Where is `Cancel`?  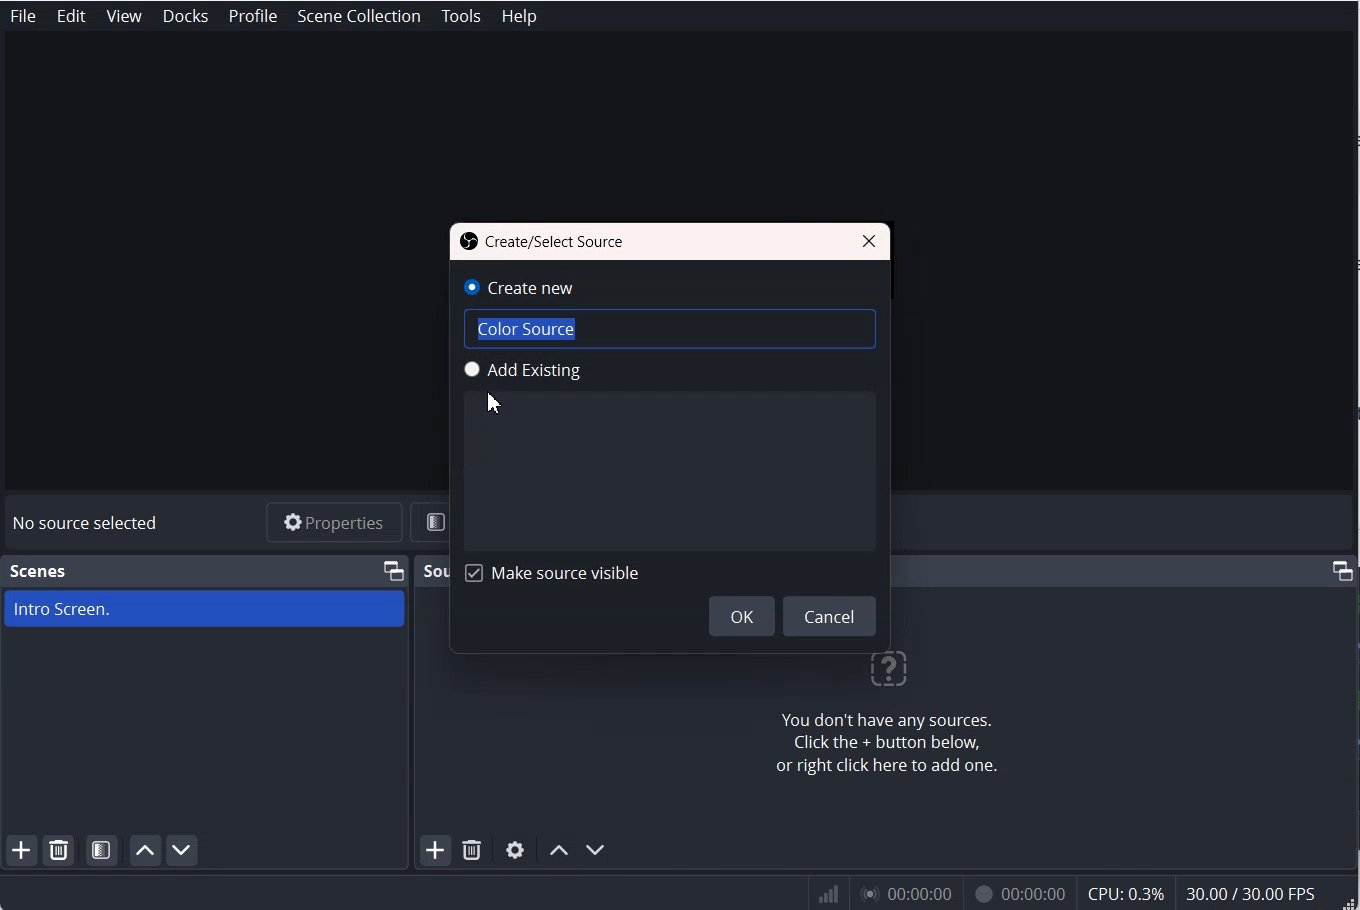 Cancel is located at coordinates (831, 616).